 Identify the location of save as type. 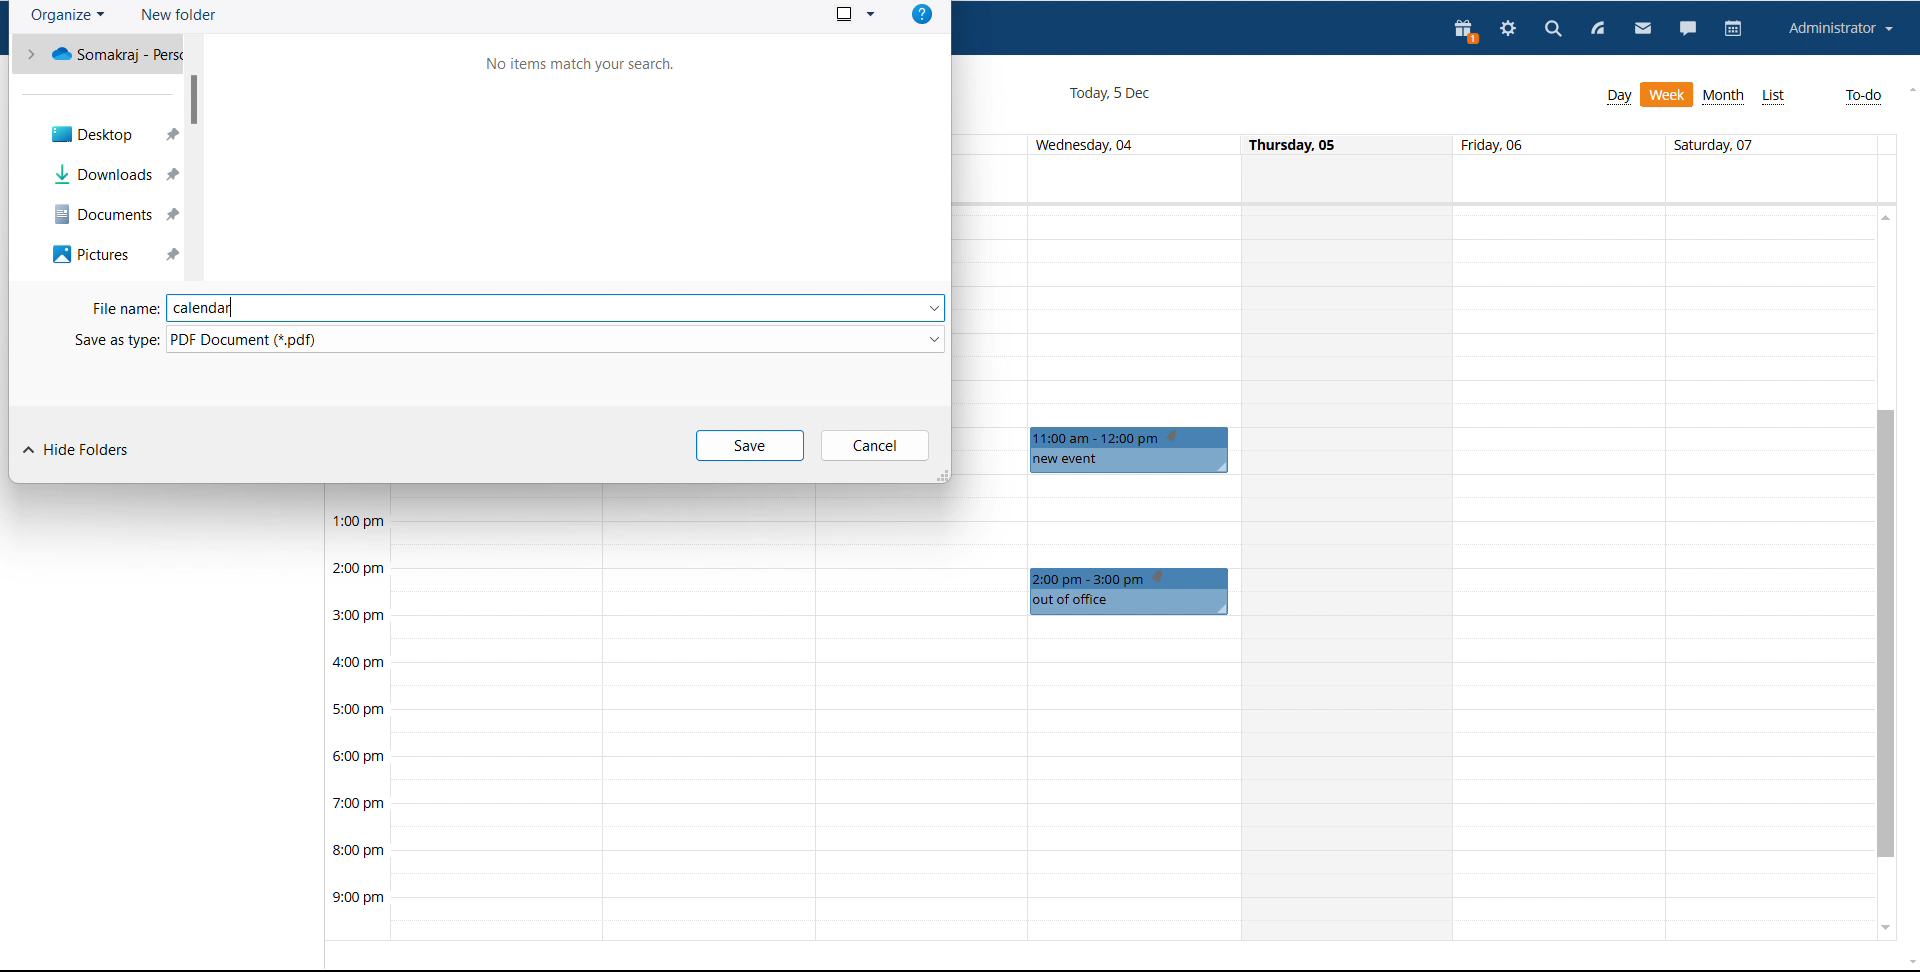
(509, 339).